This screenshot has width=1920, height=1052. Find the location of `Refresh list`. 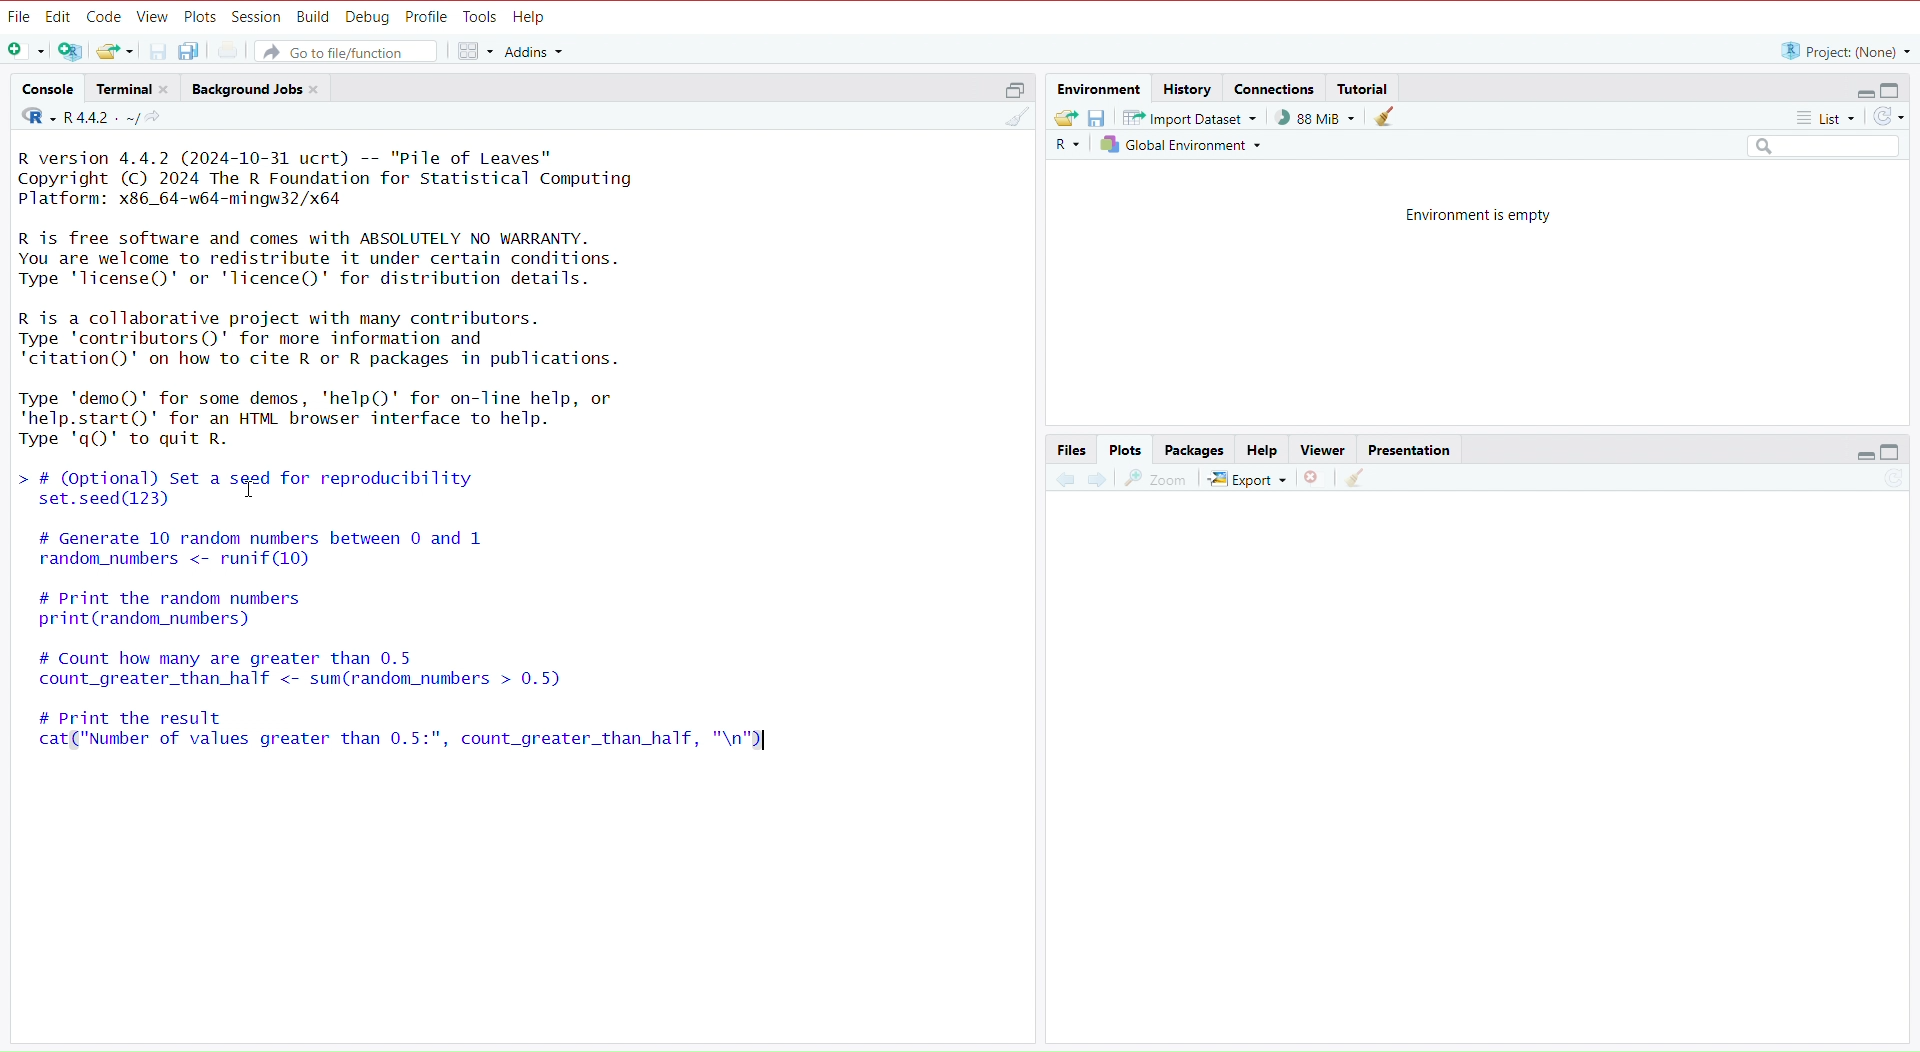

Refresh list is located at coordinates (1886, 116).